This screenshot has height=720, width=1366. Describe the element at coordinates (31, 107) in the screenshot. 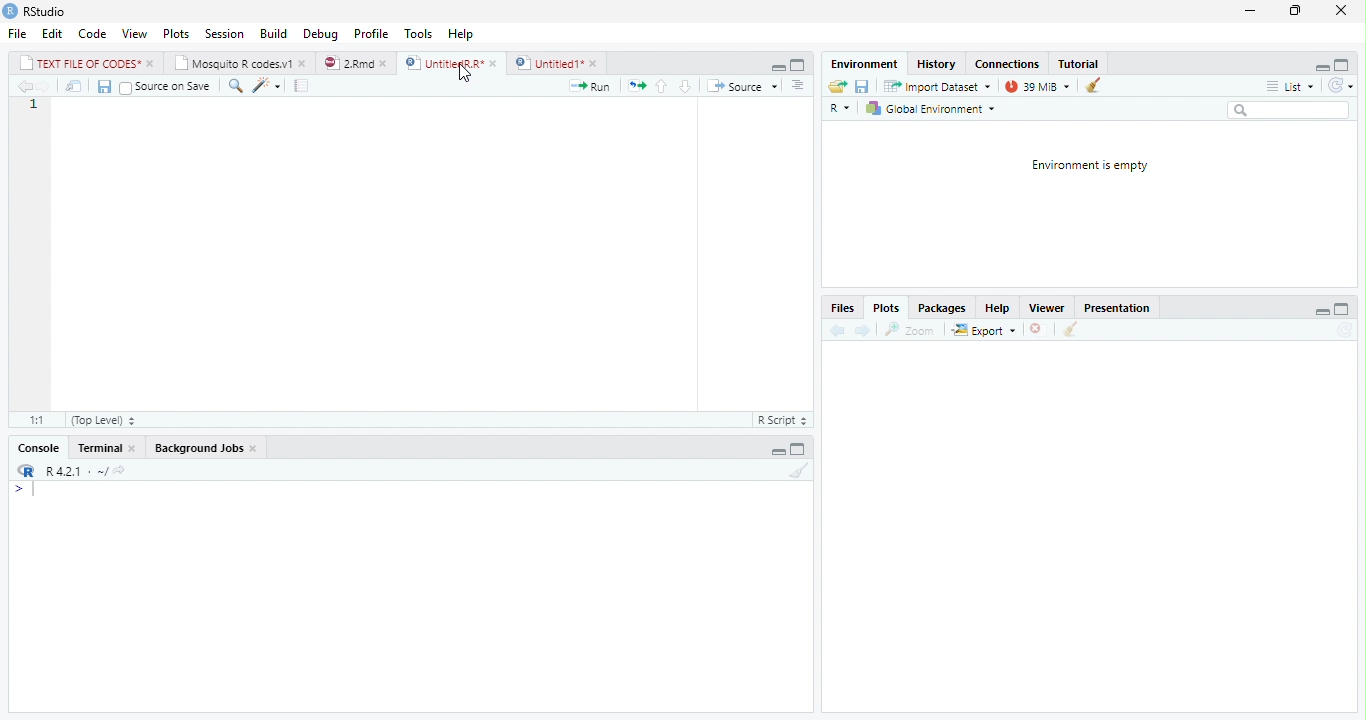

I see `Row Number` at that location.